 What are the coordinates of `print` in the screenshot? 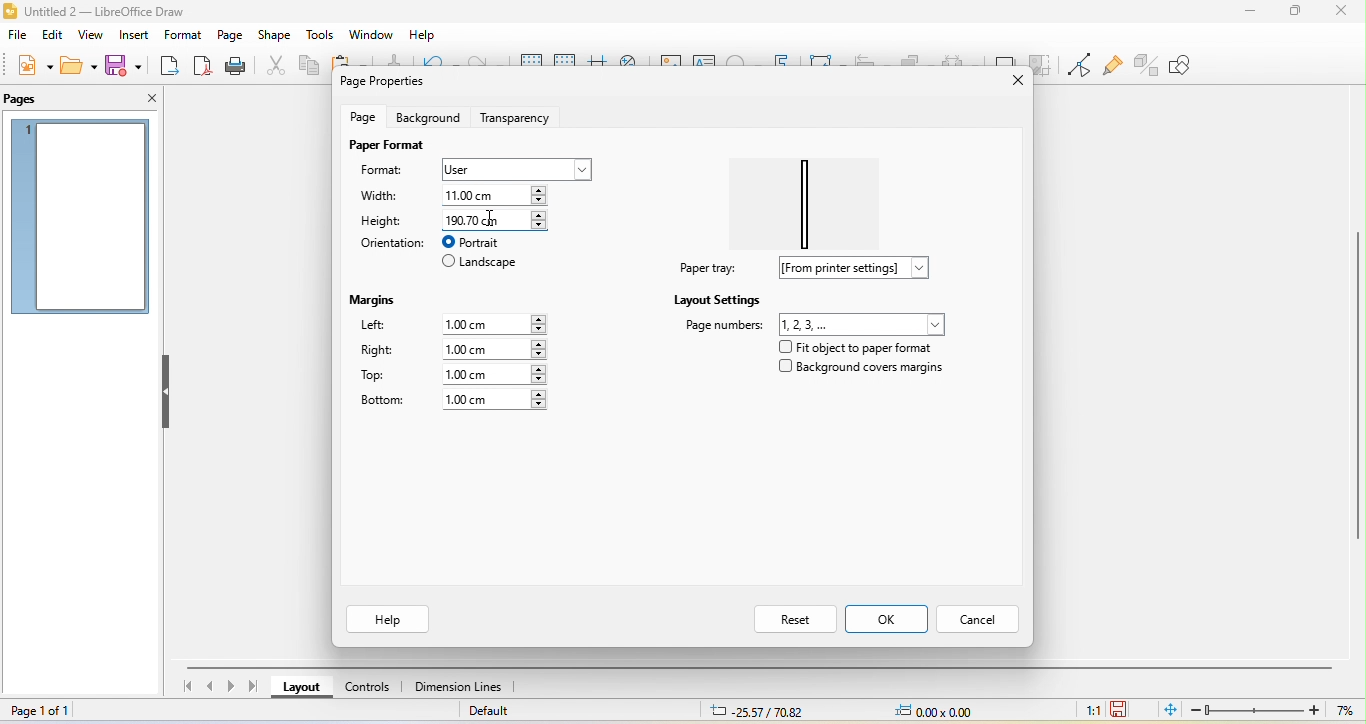 It's located at (234, 67).